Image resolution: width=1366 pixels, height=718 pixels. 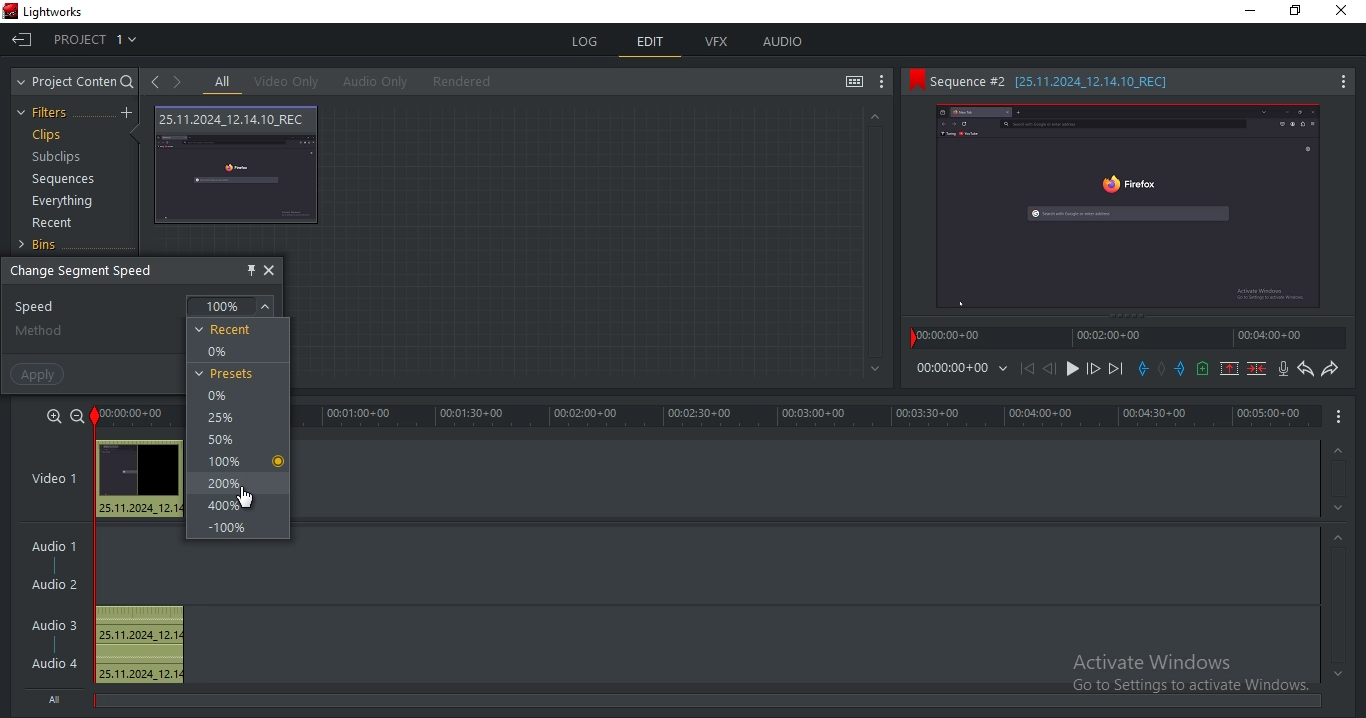 I want to click on add a cue at the current position, so click(x=1202, y=368).